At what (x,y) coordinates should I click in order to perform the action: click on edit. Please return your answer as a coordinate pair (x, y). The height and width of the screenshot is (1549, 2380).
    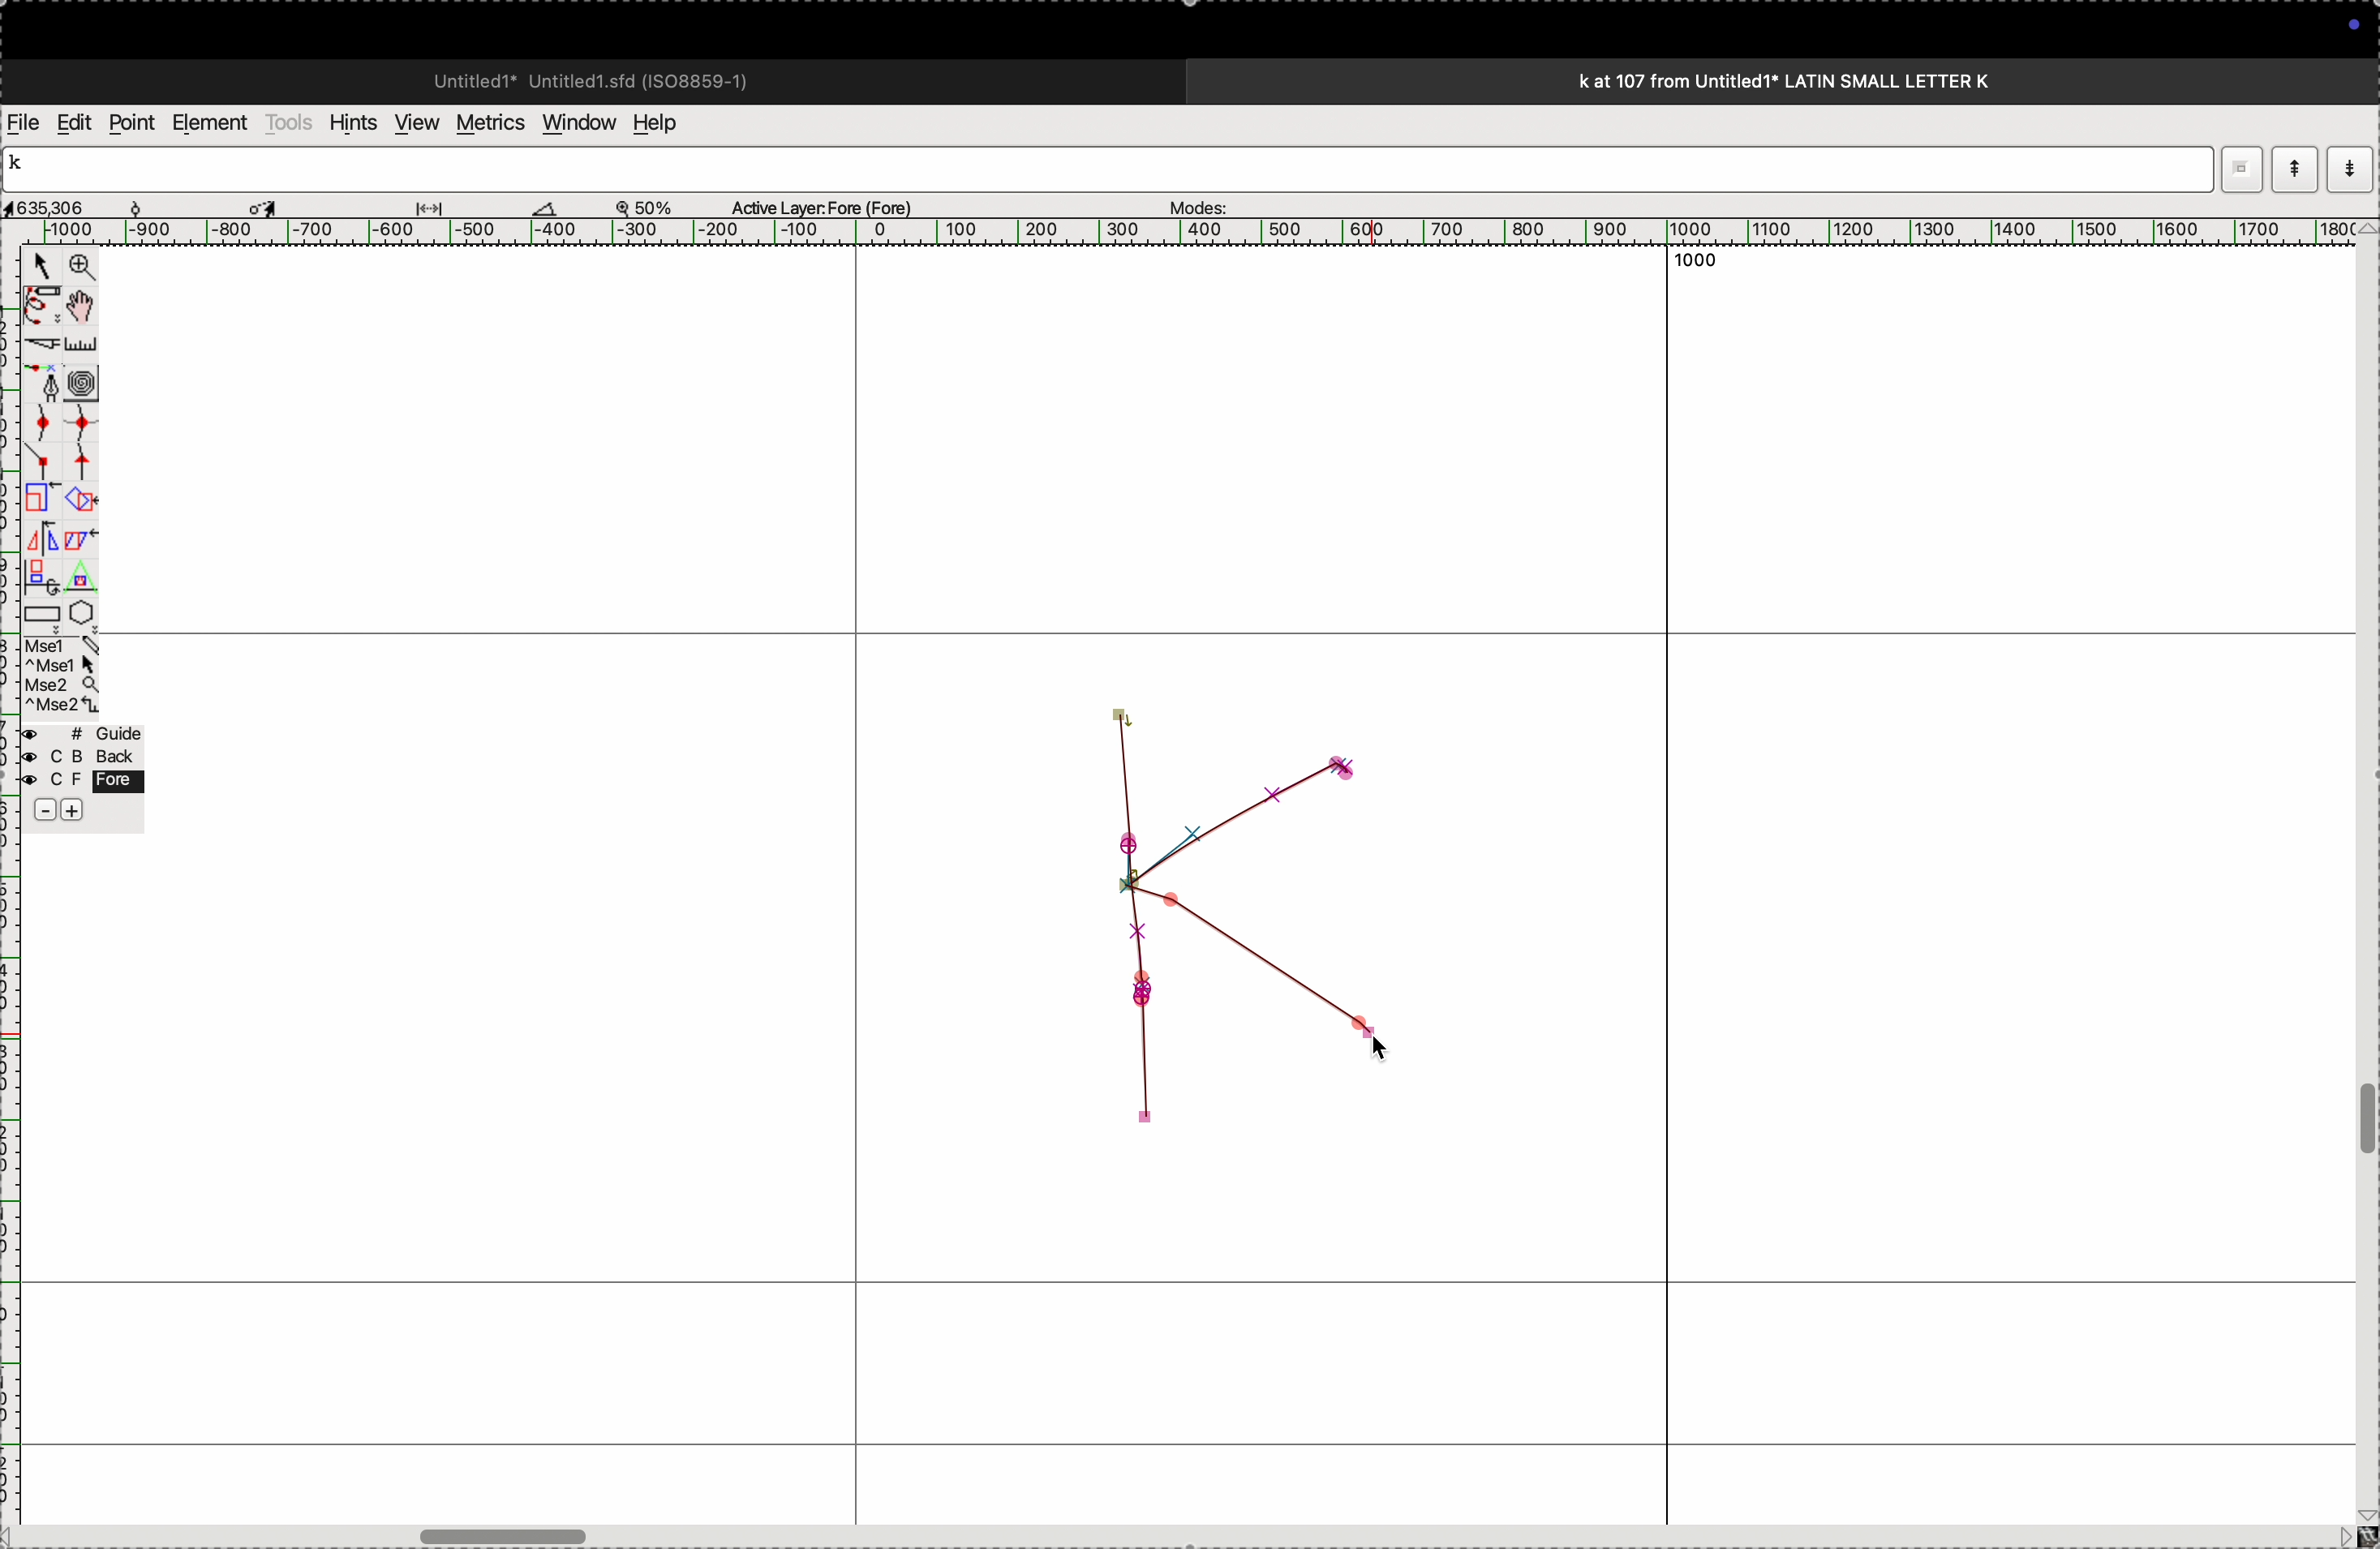
    Looking at the image, I should click on (73, 121).